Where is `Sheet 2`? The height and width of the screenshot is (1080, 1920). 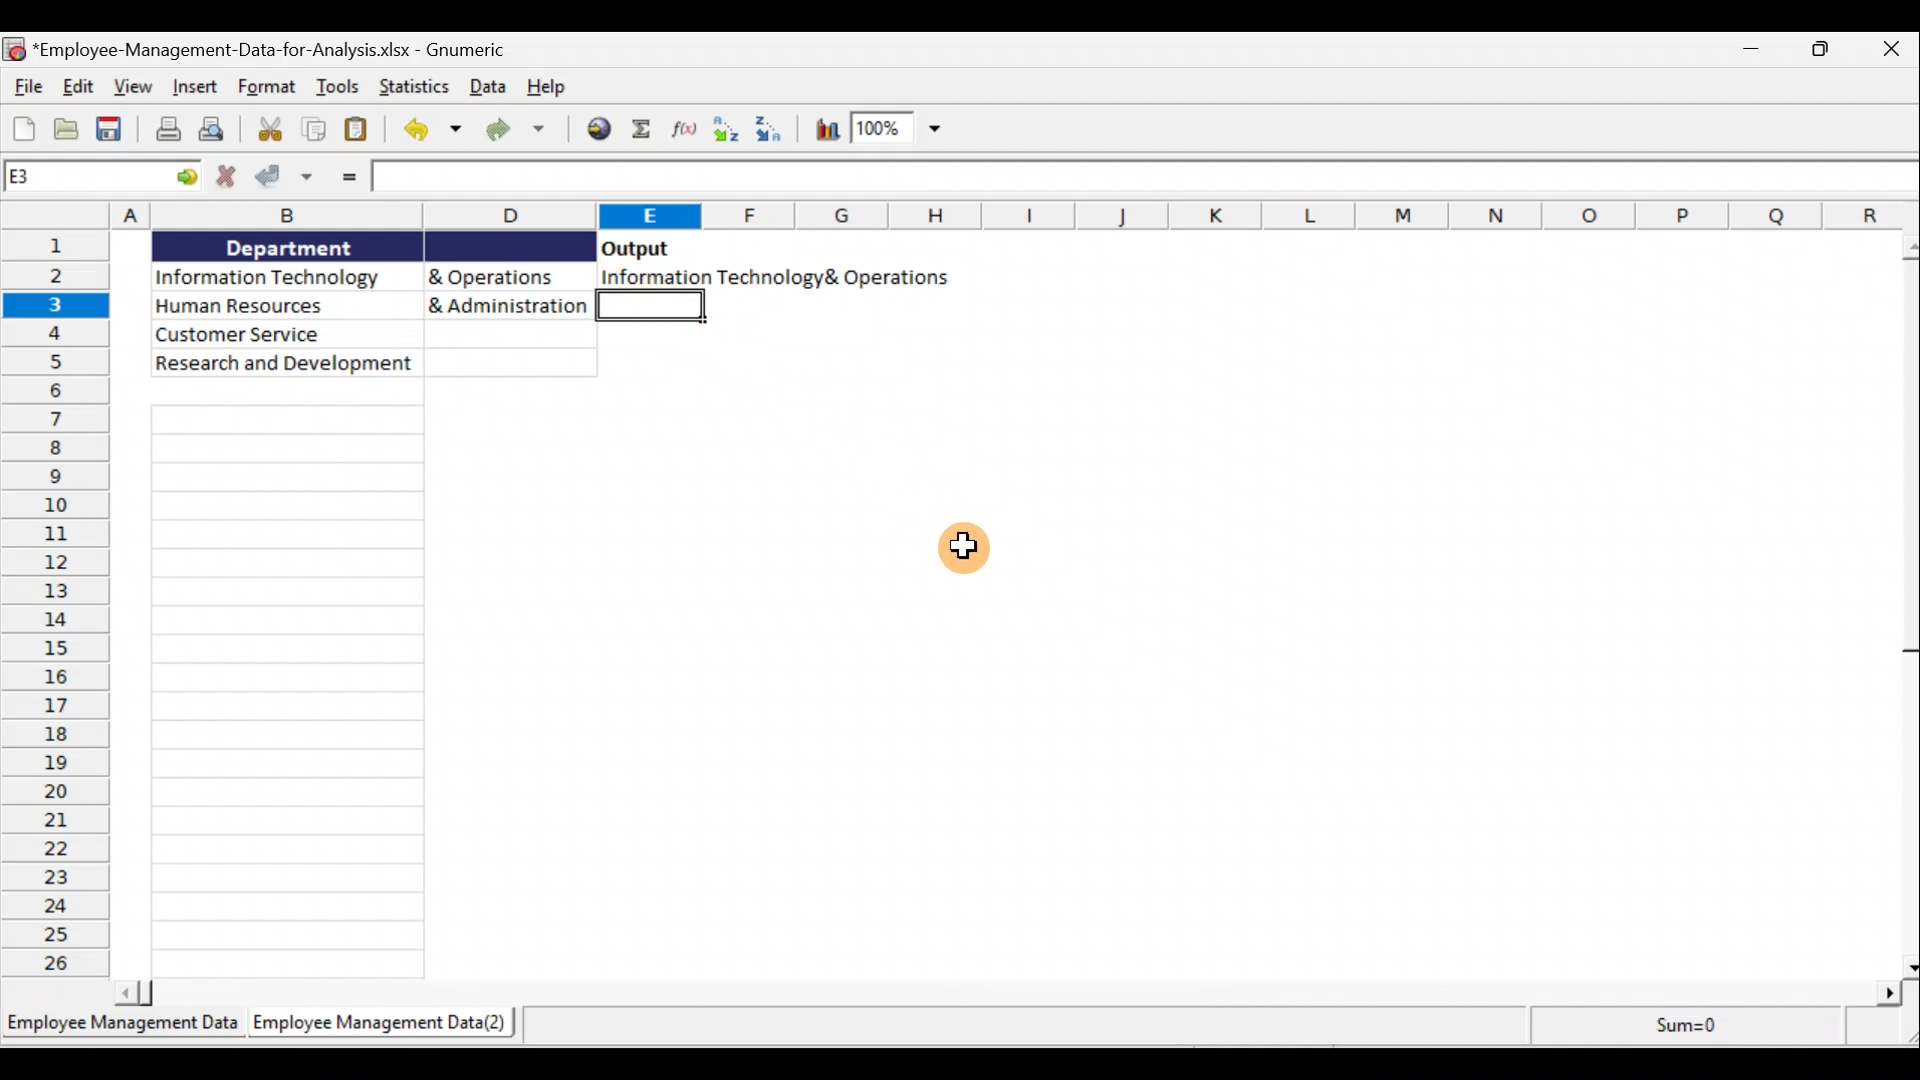 Sheet 2 is located at coordinates (387, 1025).